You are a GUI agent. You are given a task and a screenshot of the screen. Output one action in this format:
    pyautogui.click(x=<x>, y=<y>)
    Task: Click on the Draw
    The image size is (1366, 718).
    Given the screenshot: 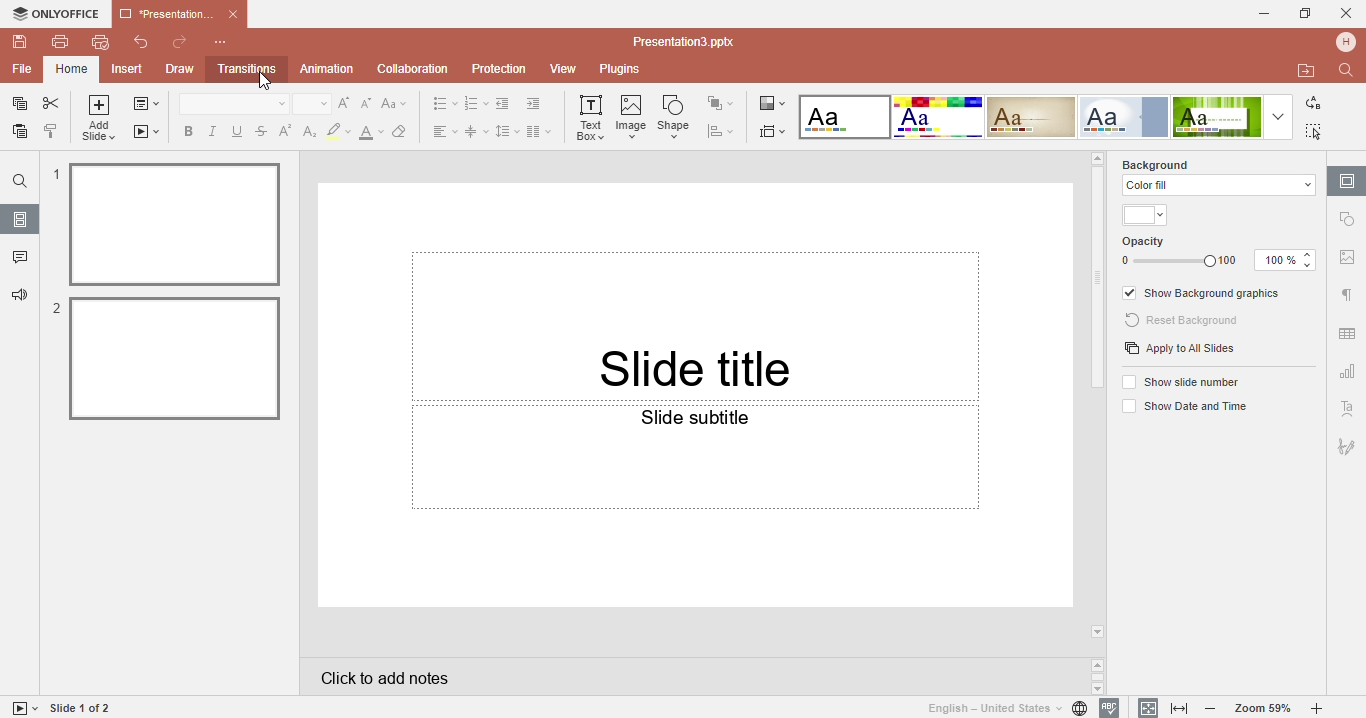 What is the action you would take?
    pyautogui.click(x=178, y=70)
    